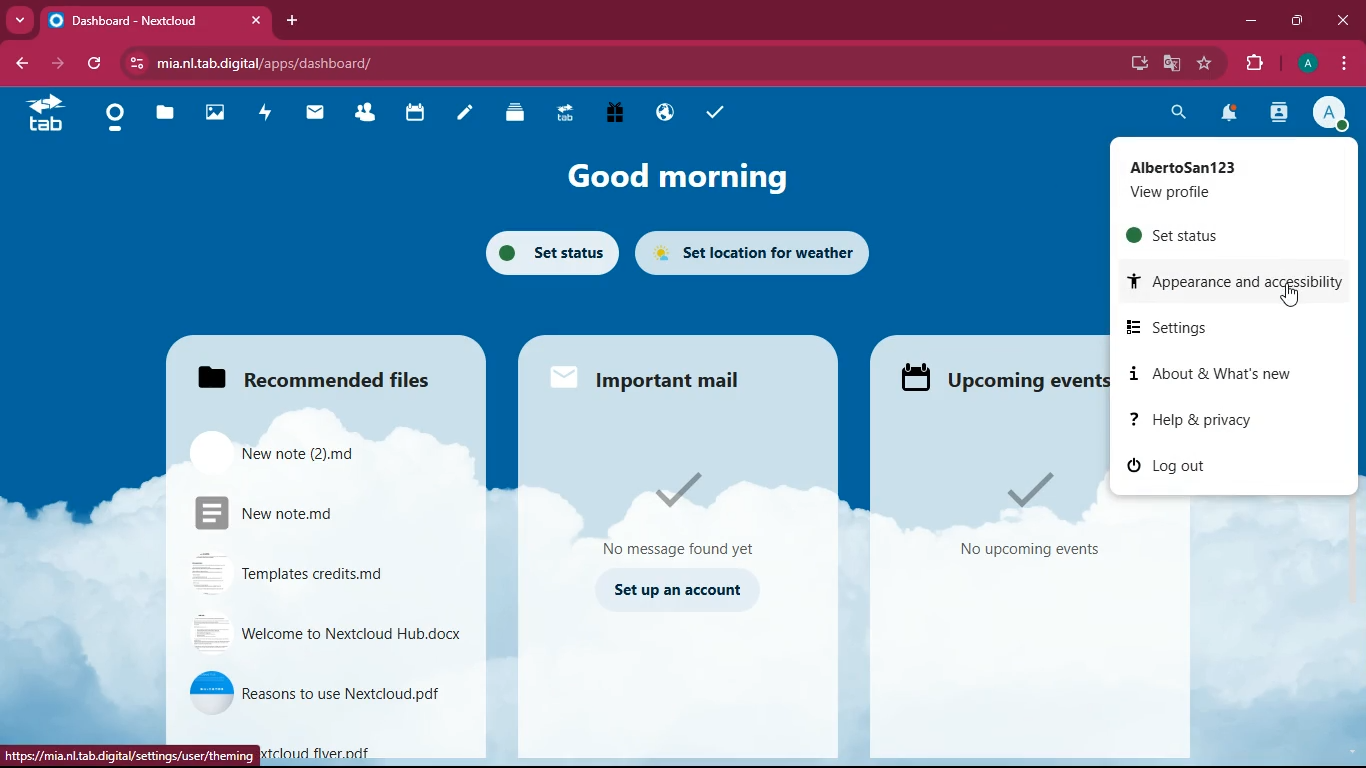 Image resolution: width=1366 pixels, height=768 pixels. Describe the element at coordinates (564, 114) in the screenshot. I see `tab` at that location.